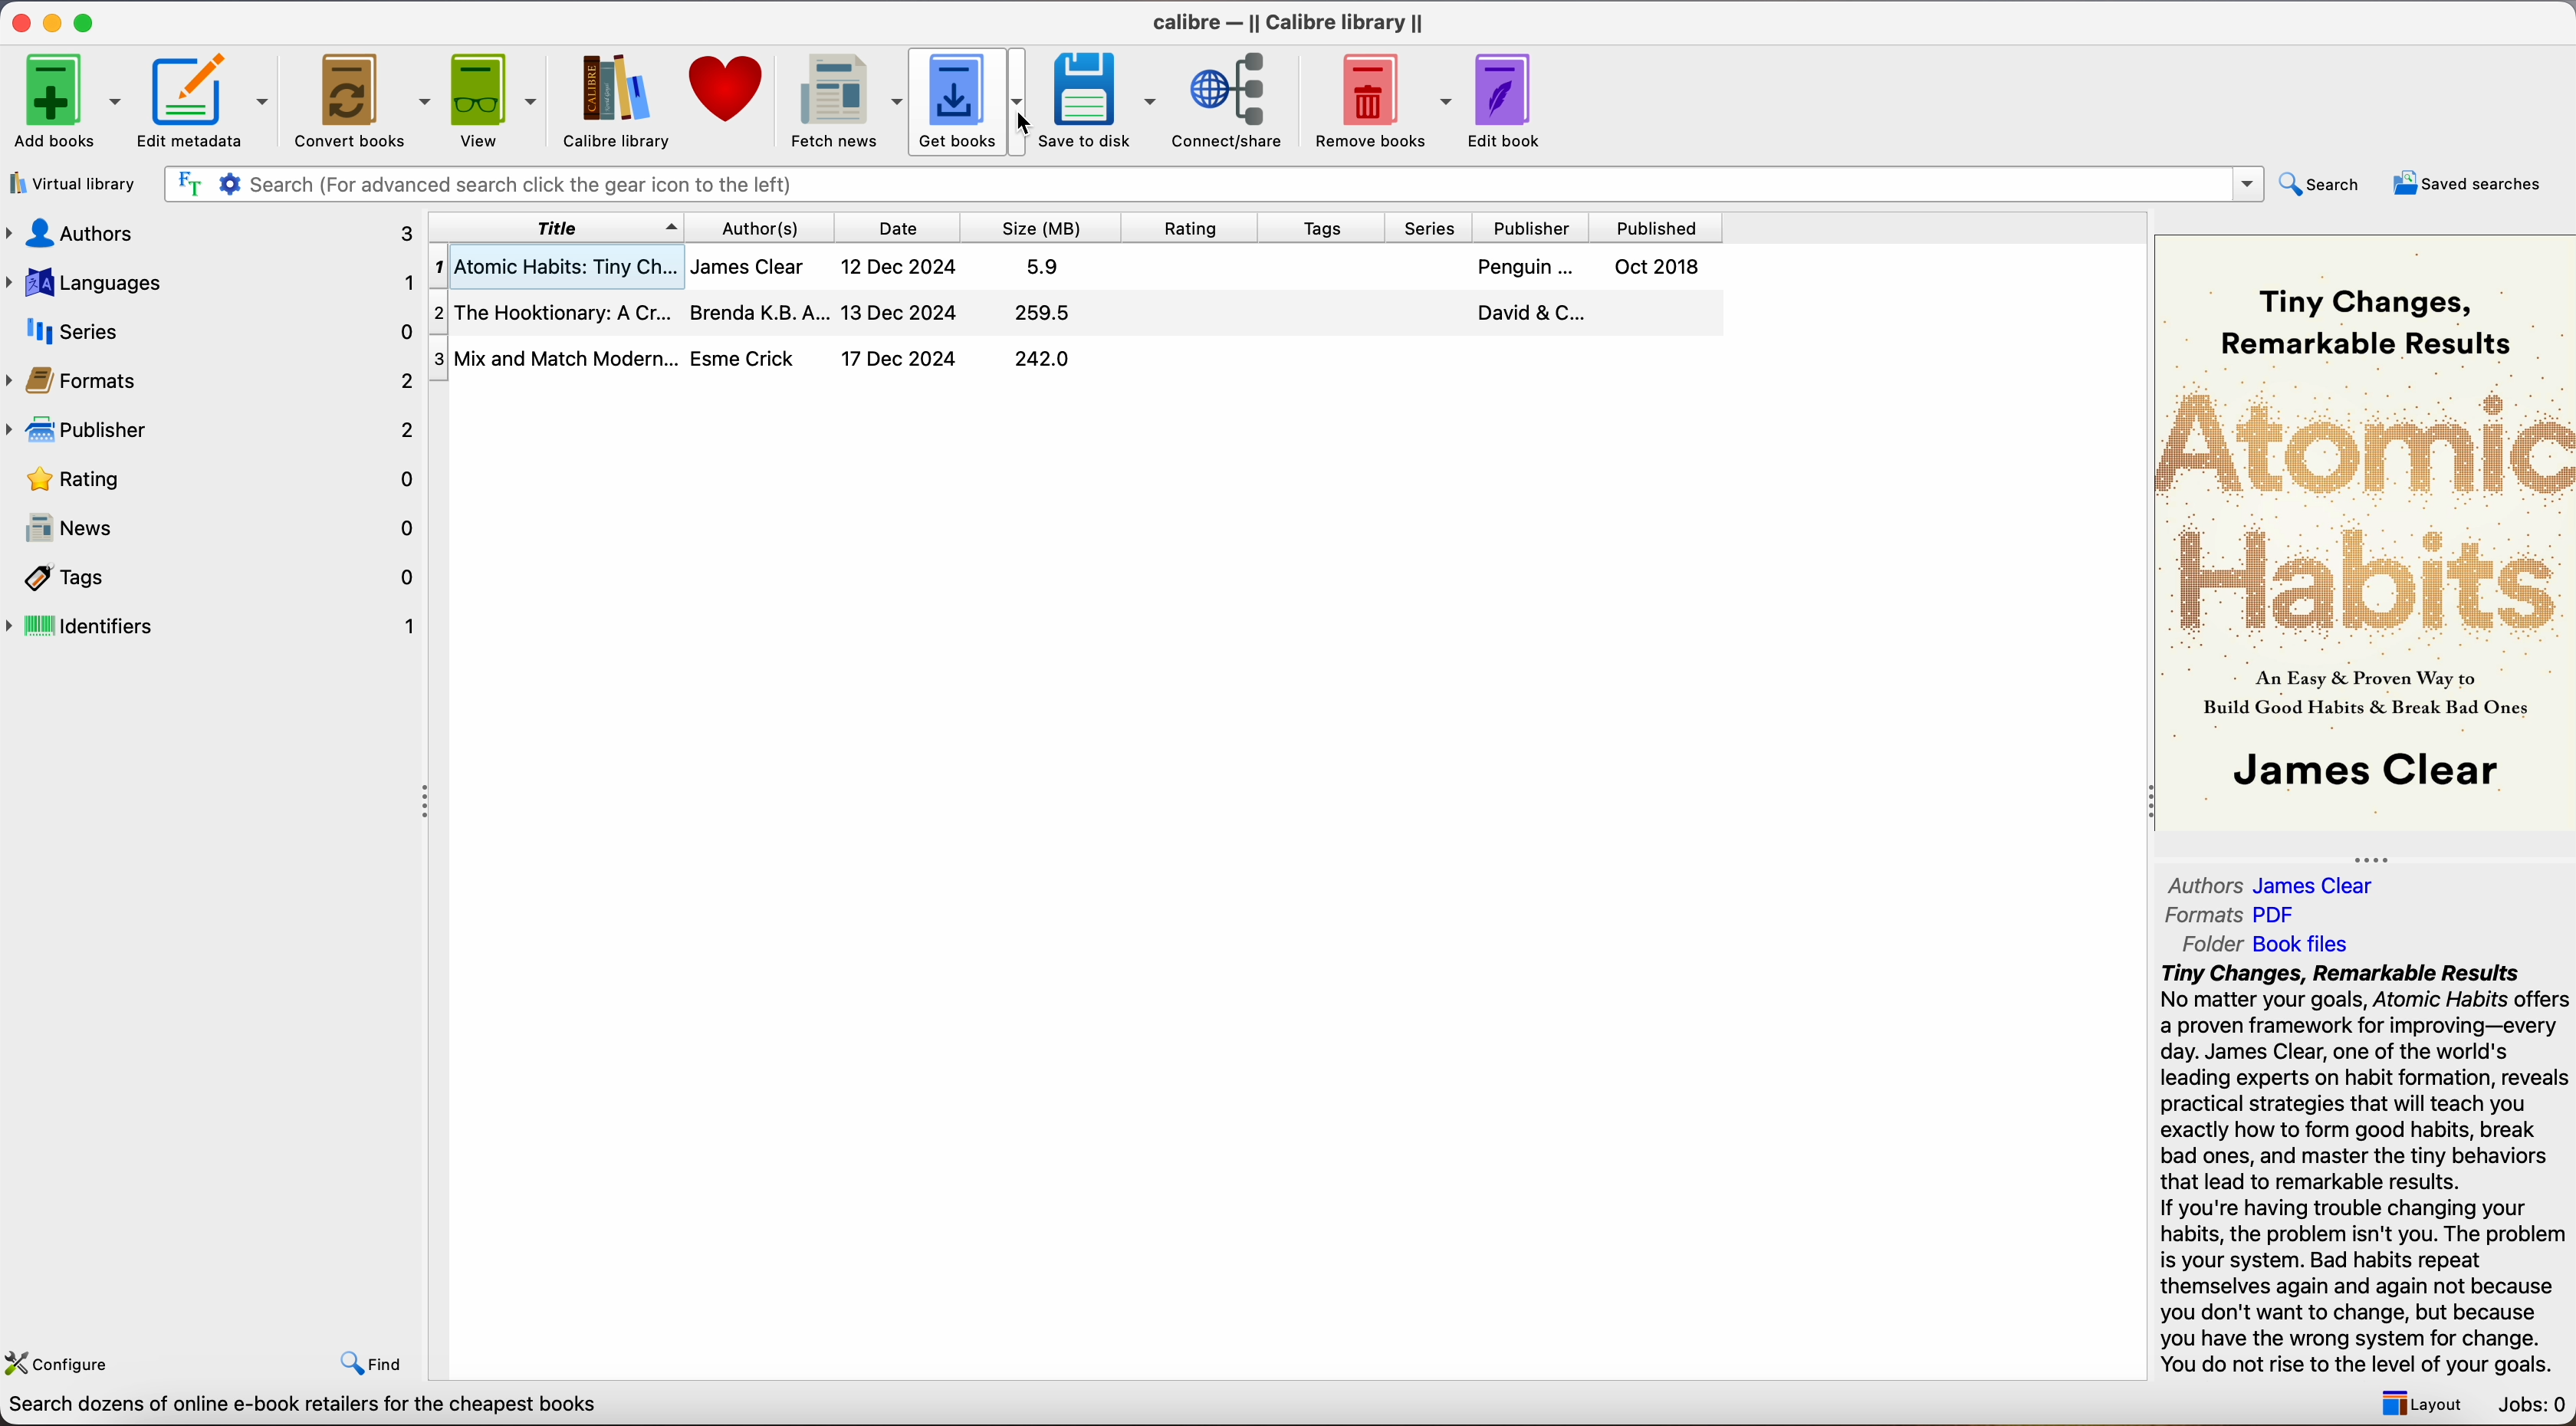  What do you see at coordinates (773, 227) in the screenshot?
I see `authors` at bounding box center [773, 227].